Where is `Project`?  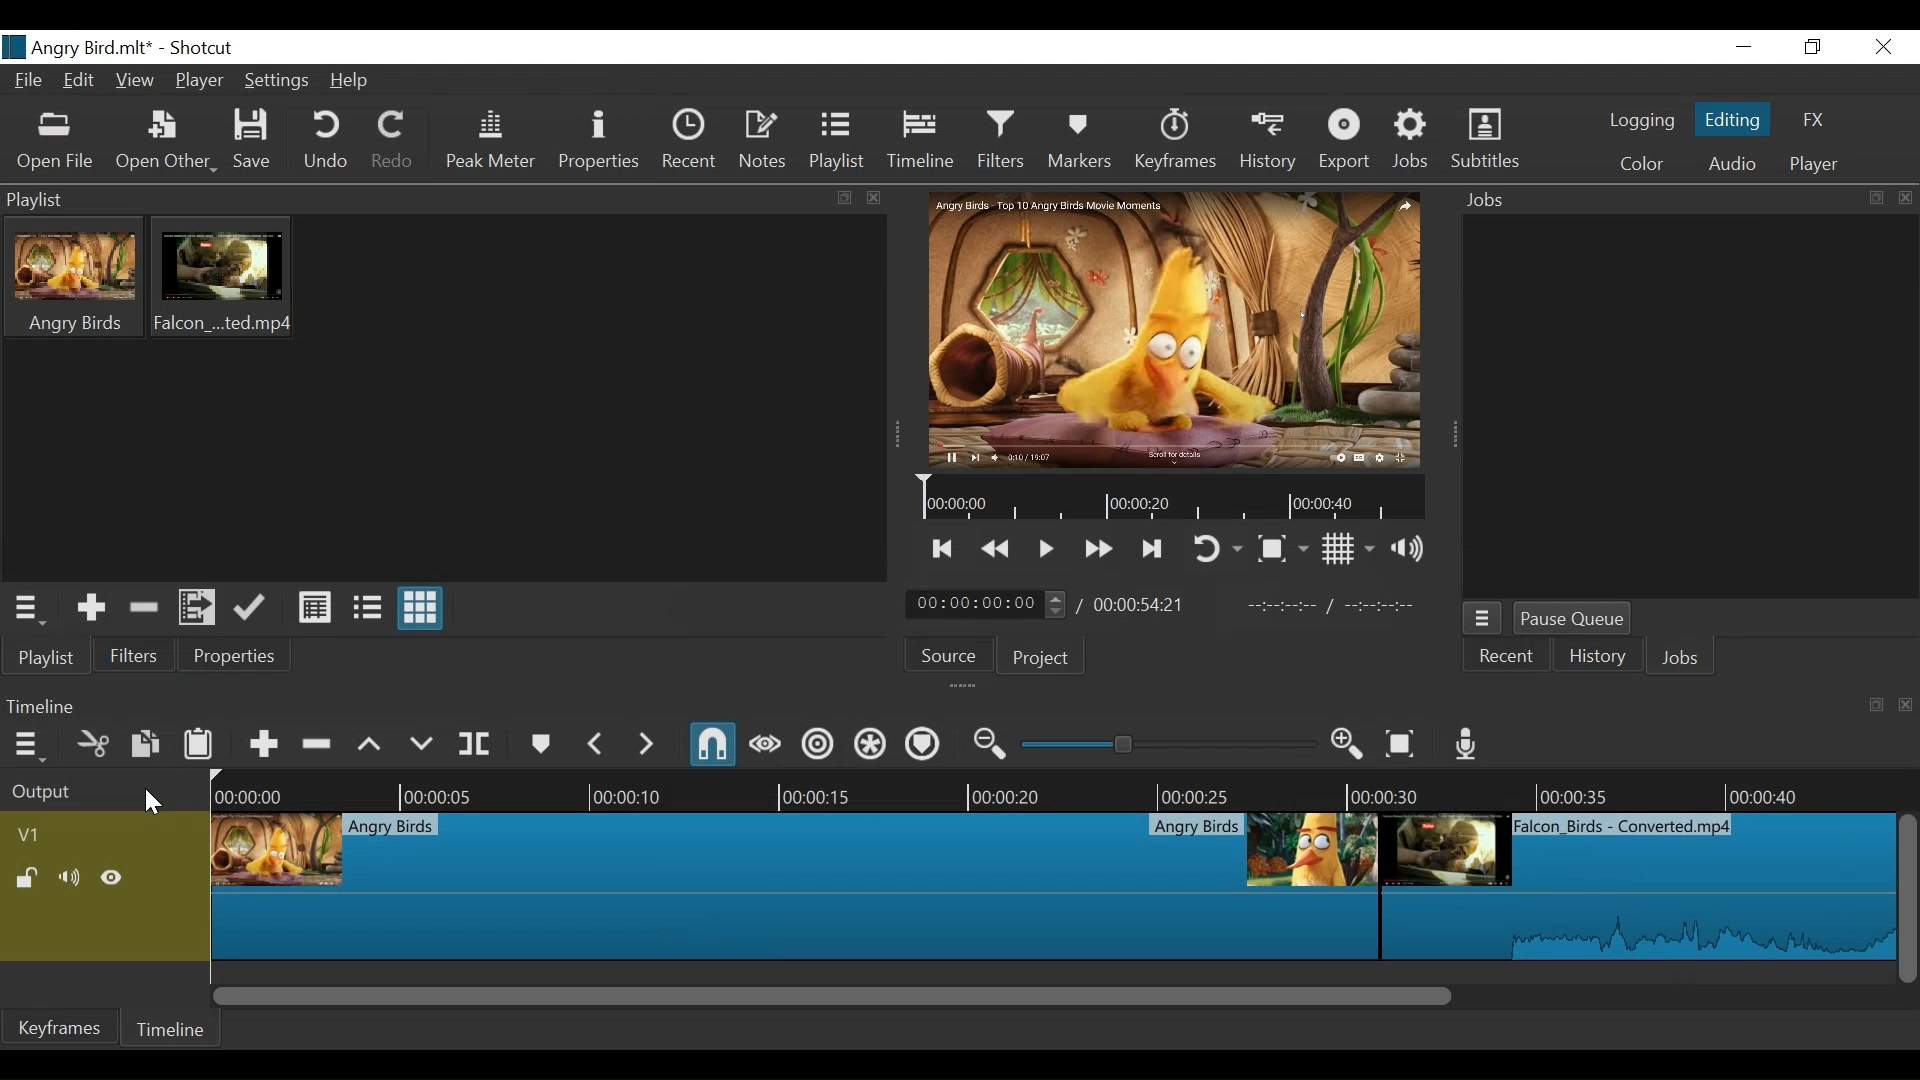 Project is located at coordinates (1039, 660).